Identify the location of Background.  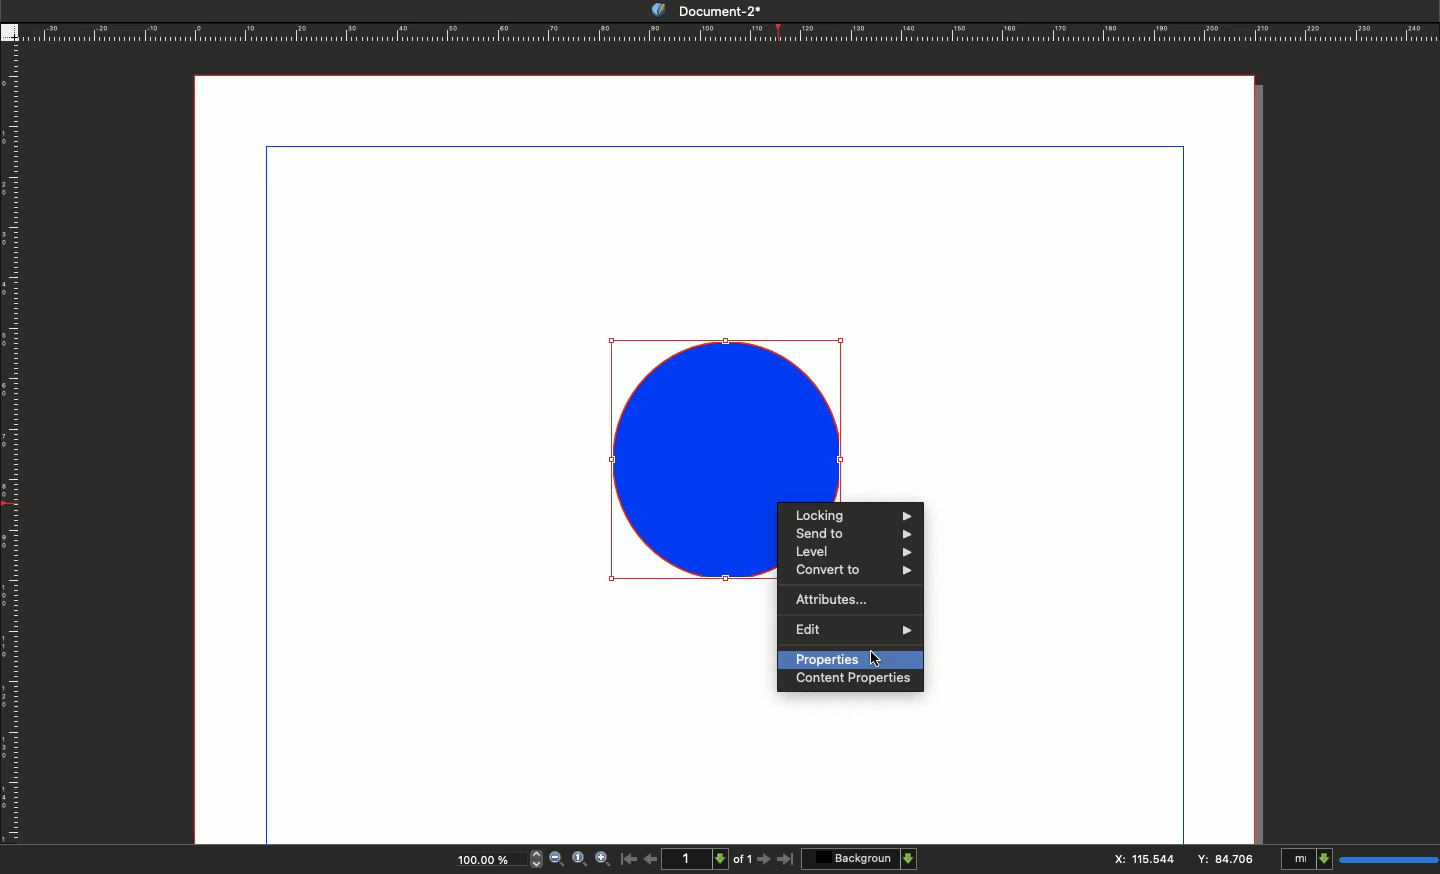
(861, 858).